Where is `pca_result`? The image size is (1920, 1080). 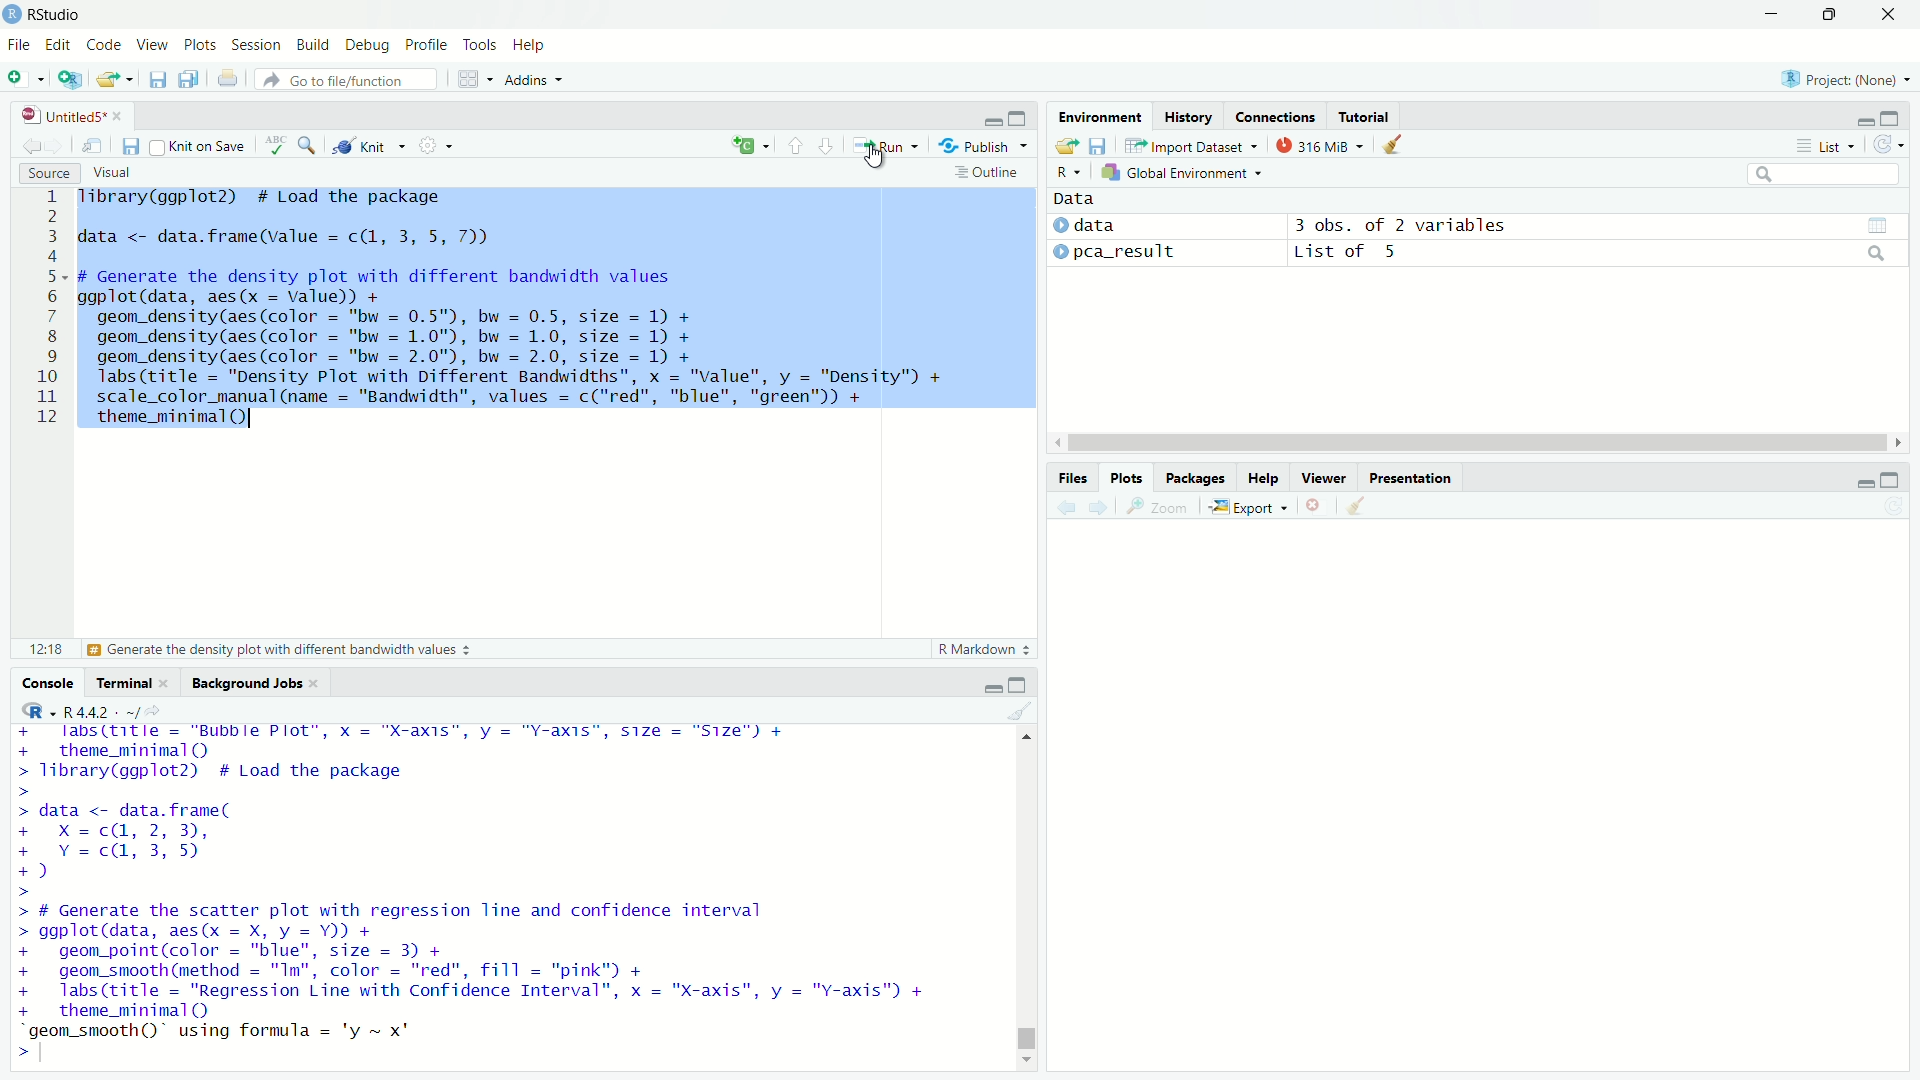 pca_result is located at coordinates (1126, 253).